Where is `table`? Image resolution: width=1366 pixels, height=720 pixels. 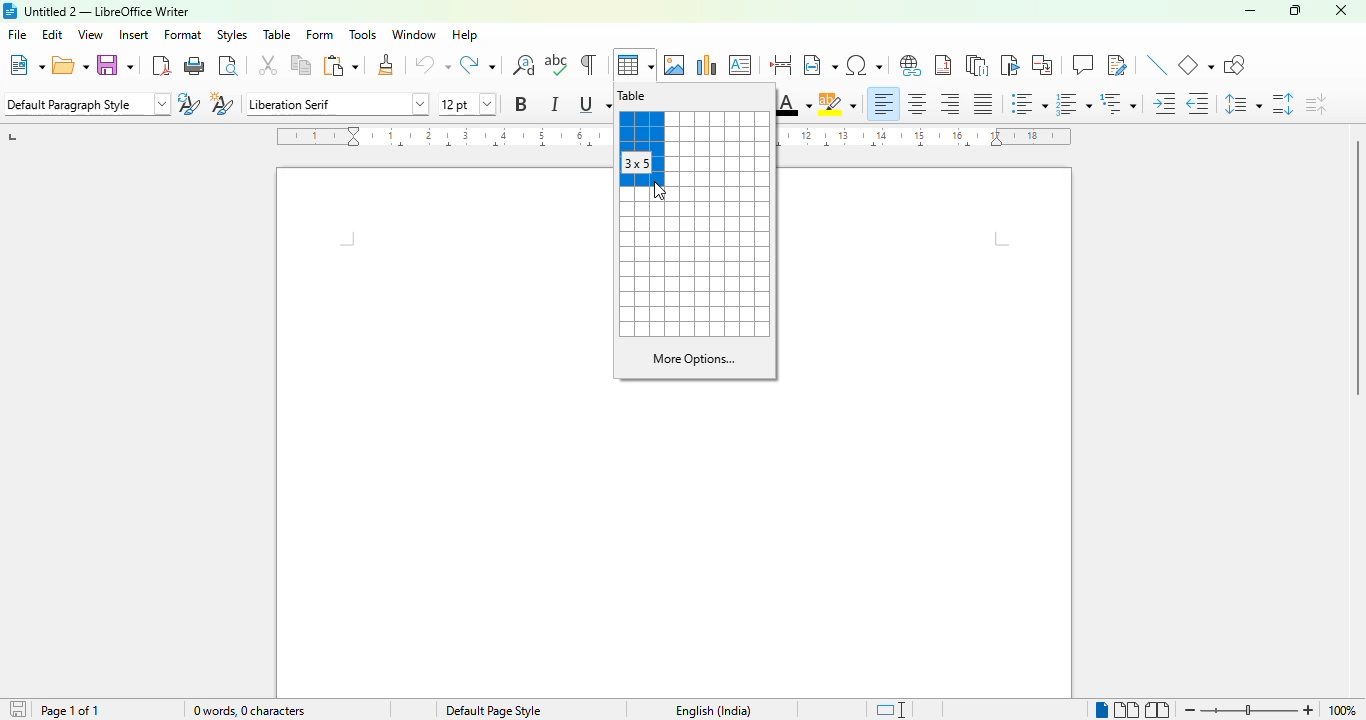 table is located at coordinates (634, 64).